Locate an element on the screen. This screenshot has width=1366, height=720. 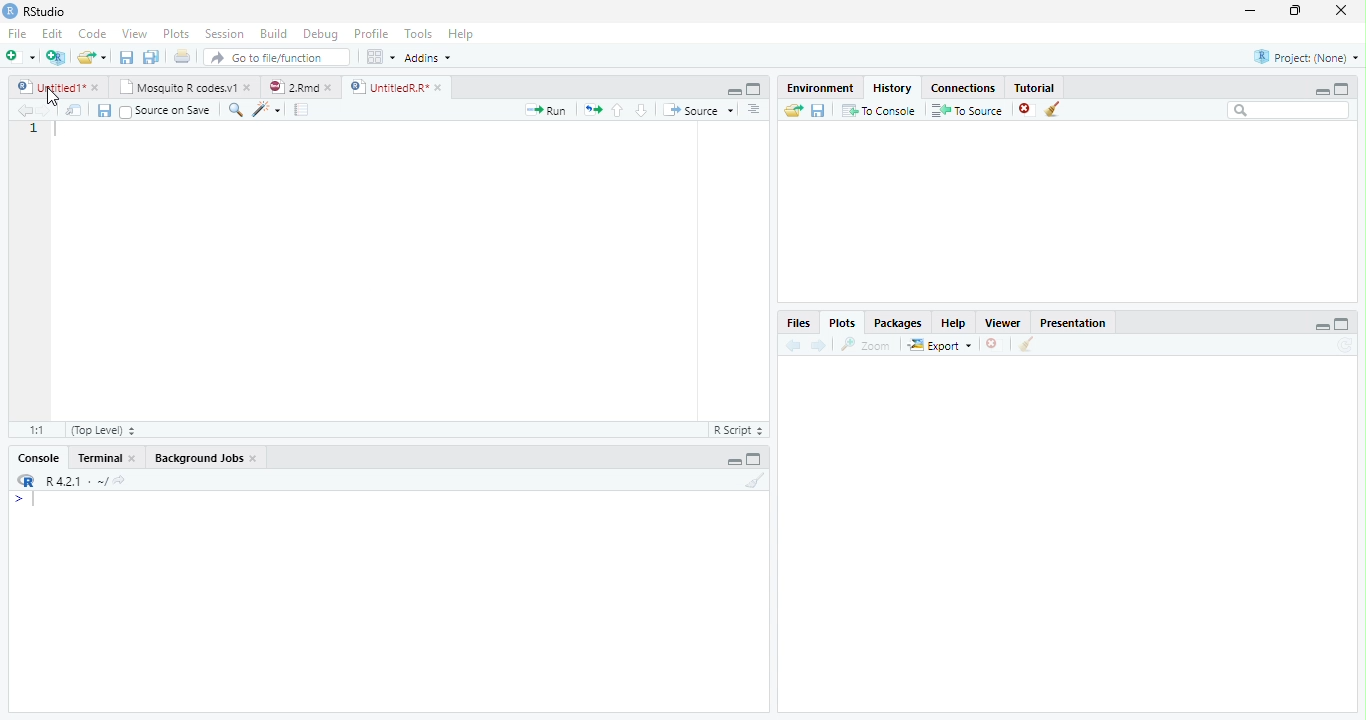
maximize is located at coordinates (756, 459).